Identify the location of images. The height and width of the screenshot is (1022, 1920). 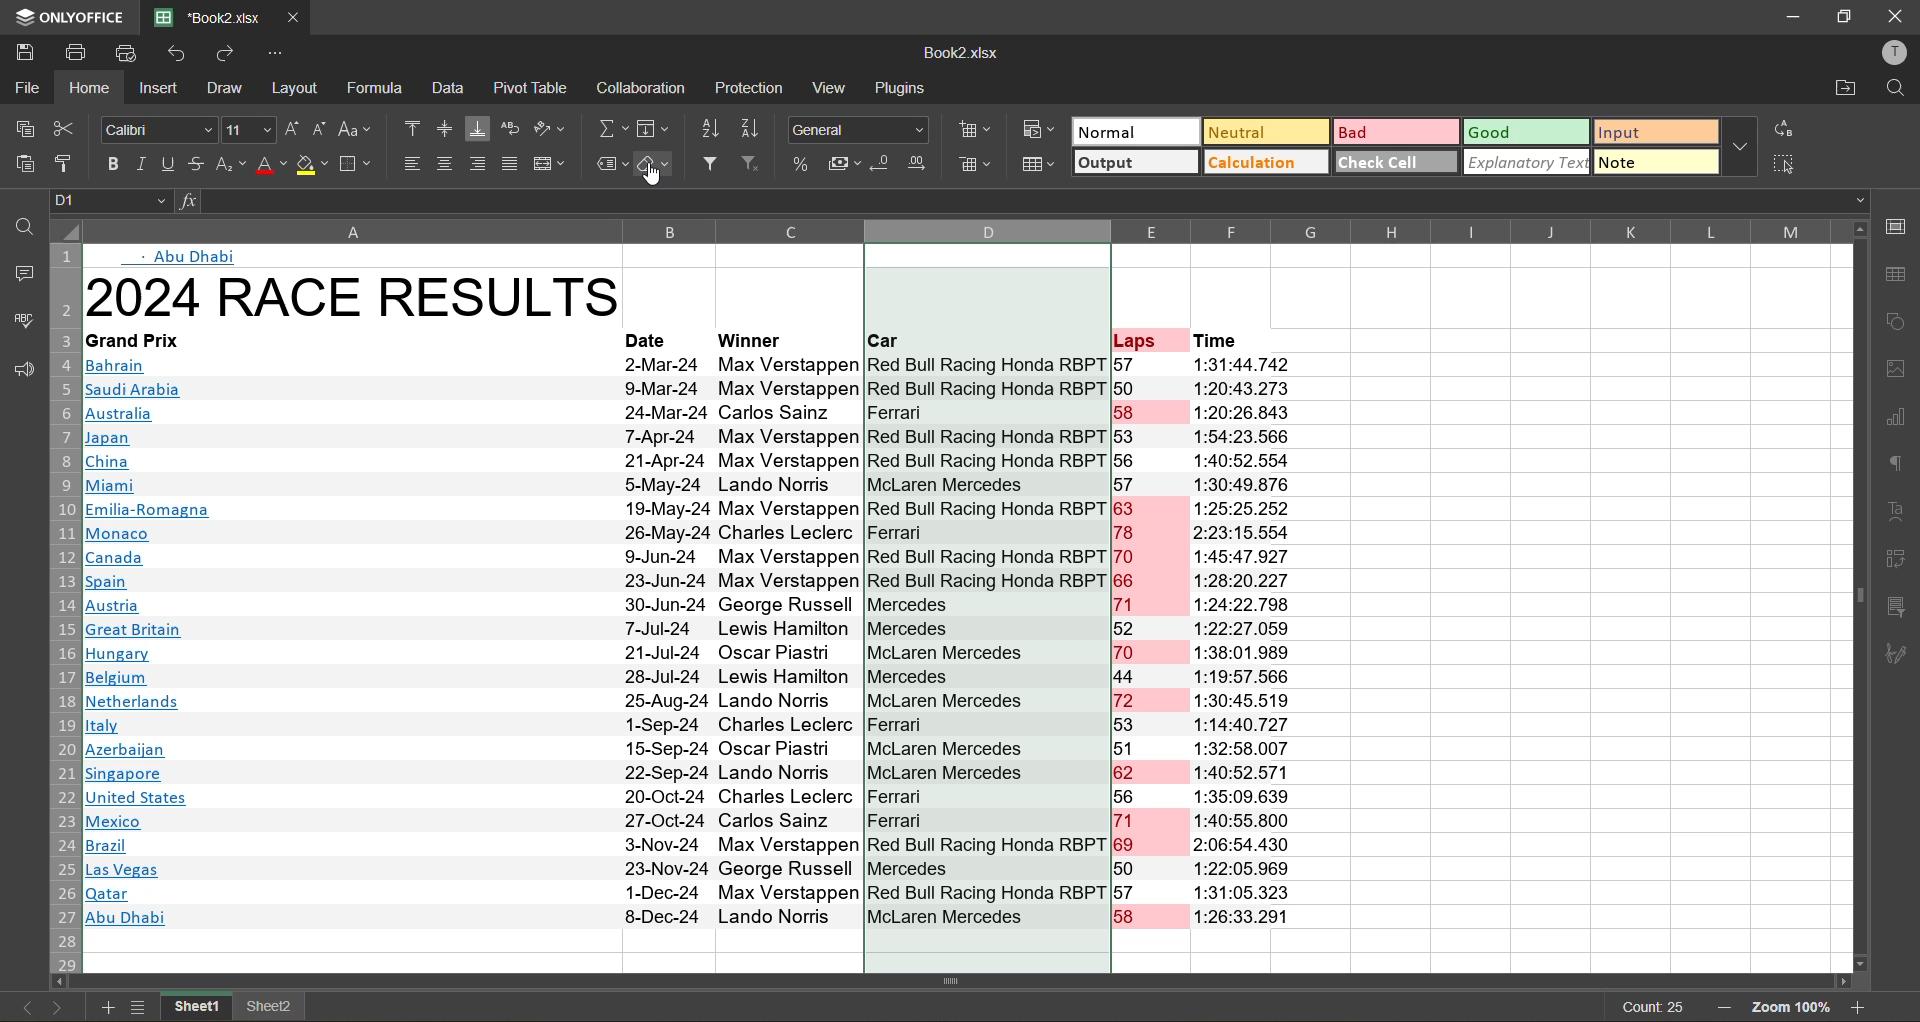
(1900, 372).